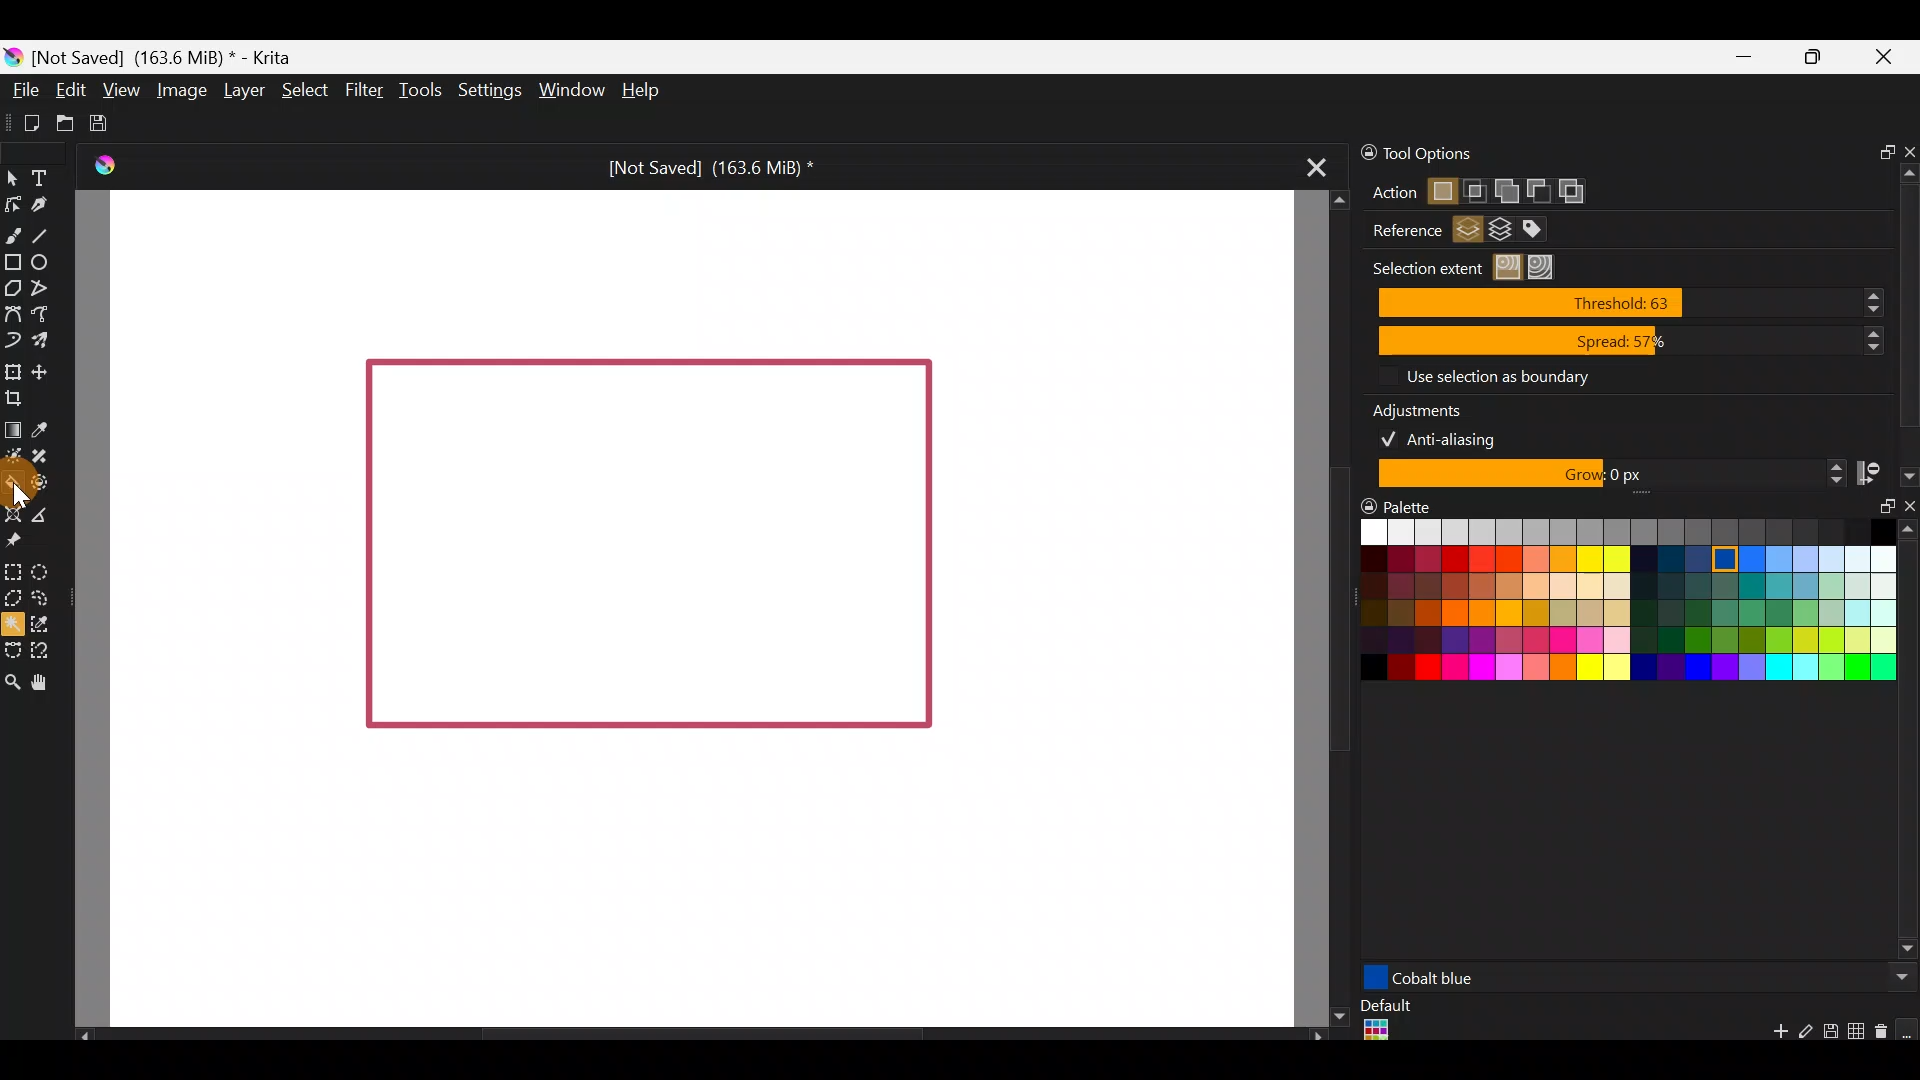 The height and width of the screenshot is (1080, 1920). What do you see at coordinates (44, 646) in the screenshot?
I see `Magnetic curve selection tool` at bounding box center [44, 646].